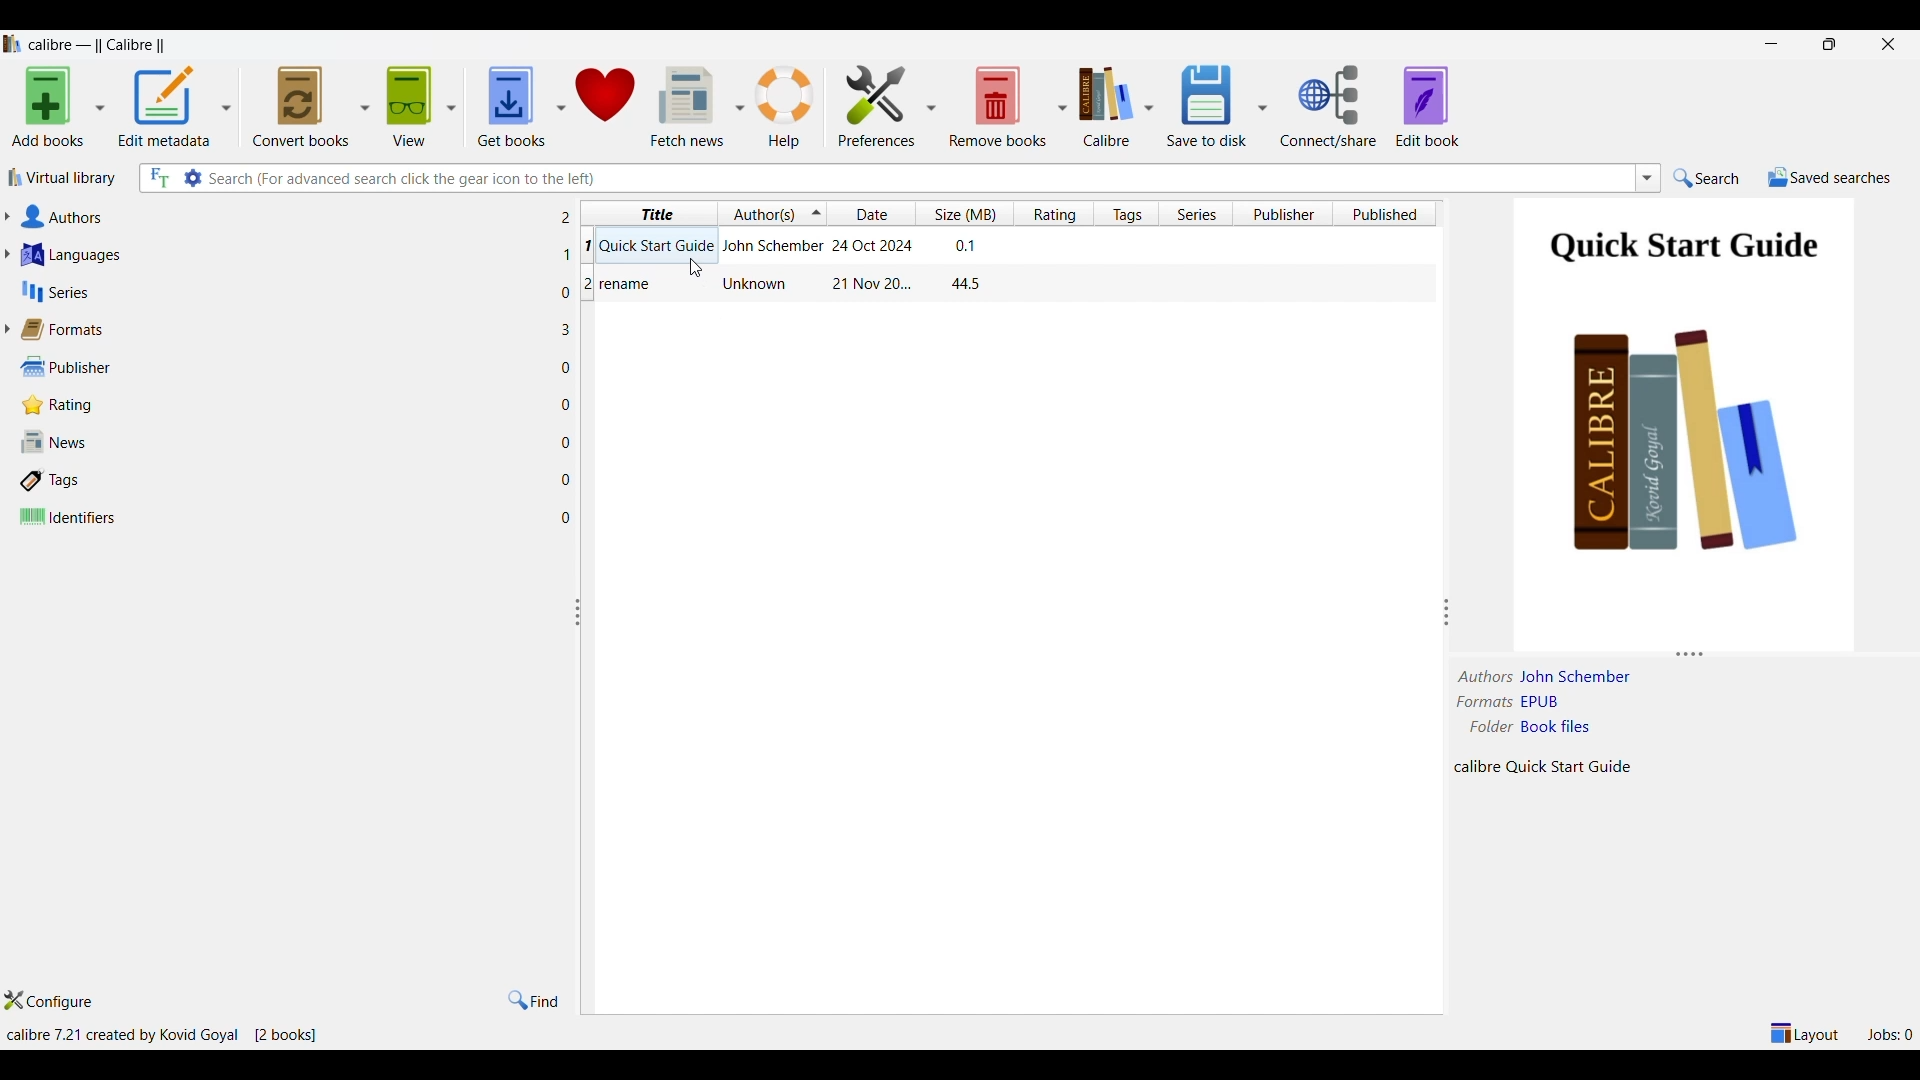 The height and width of the screenshot is (1080, 1920). Describe the element at coordinates (509, 108) in the screenshot. I see `Get books` at that location.